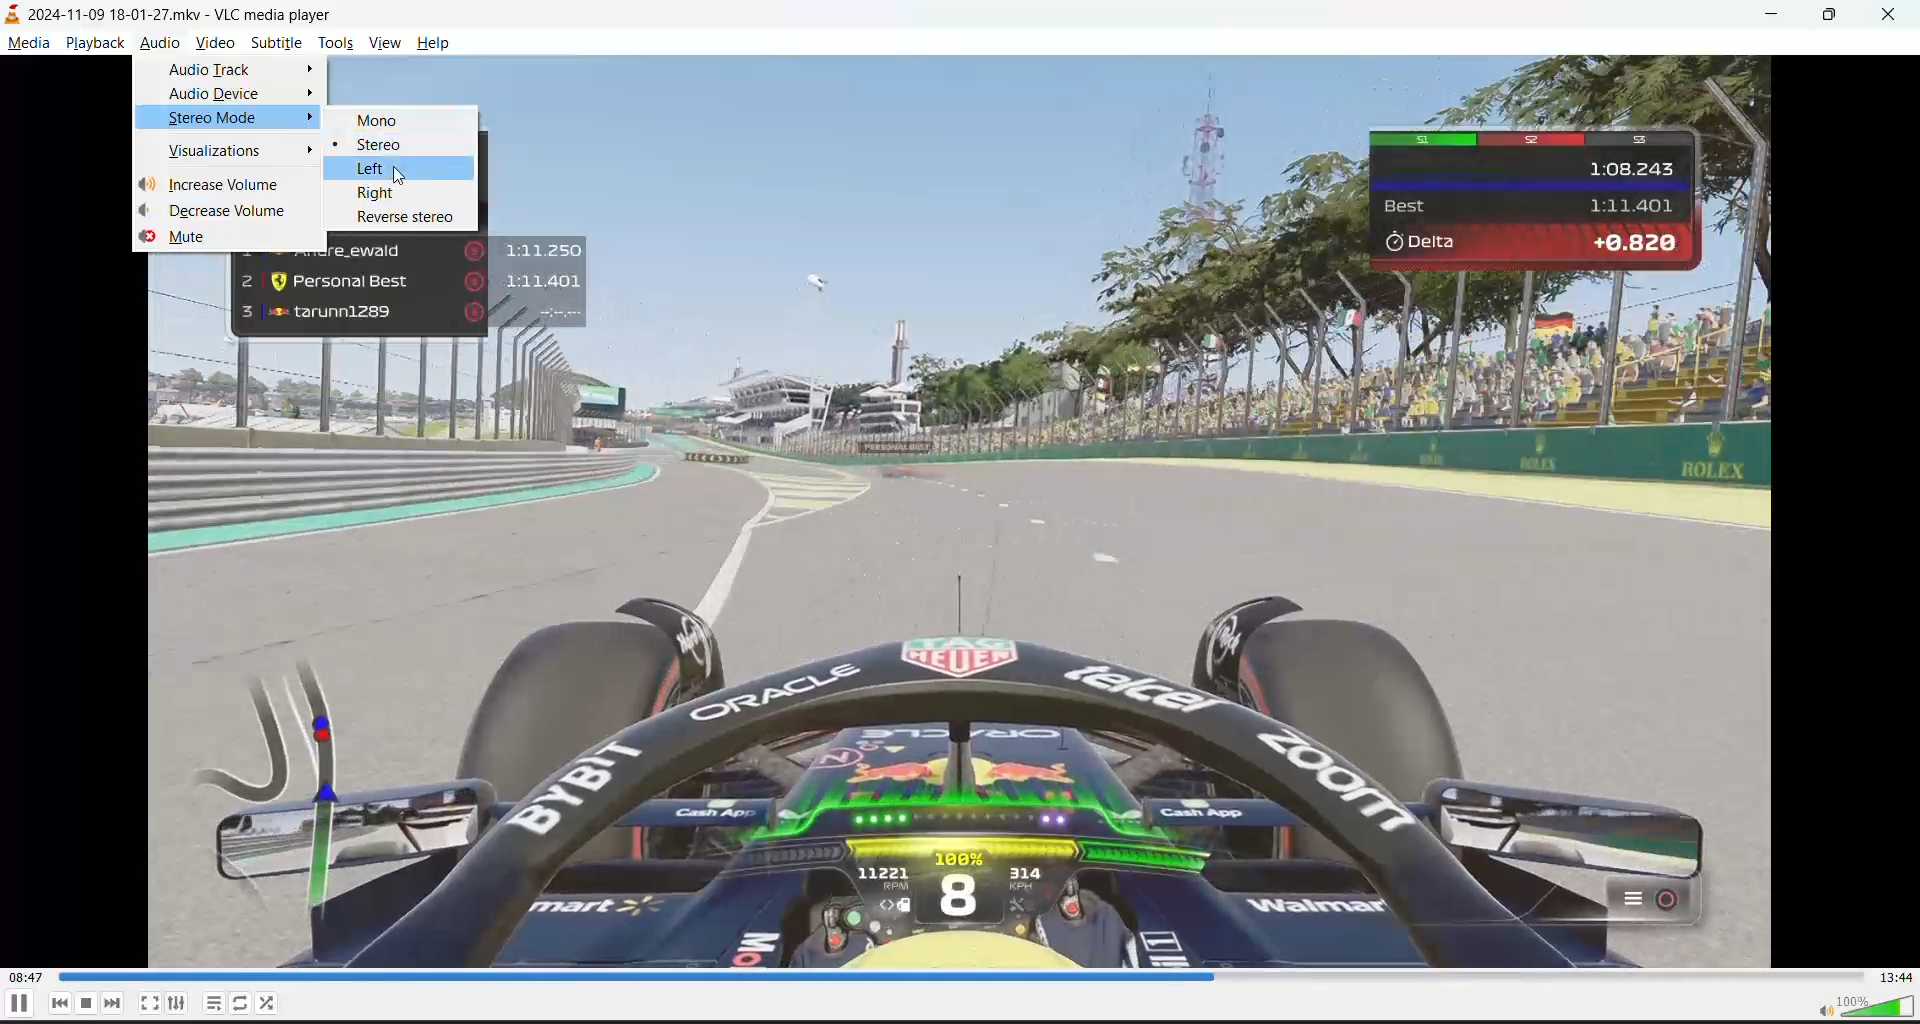 Image resolution: width=1920 pixels, height=1024 pixels. What do you see at coordinates (334, 45) in the screenshot?
I see `tools` at bounding box center [334, 45].